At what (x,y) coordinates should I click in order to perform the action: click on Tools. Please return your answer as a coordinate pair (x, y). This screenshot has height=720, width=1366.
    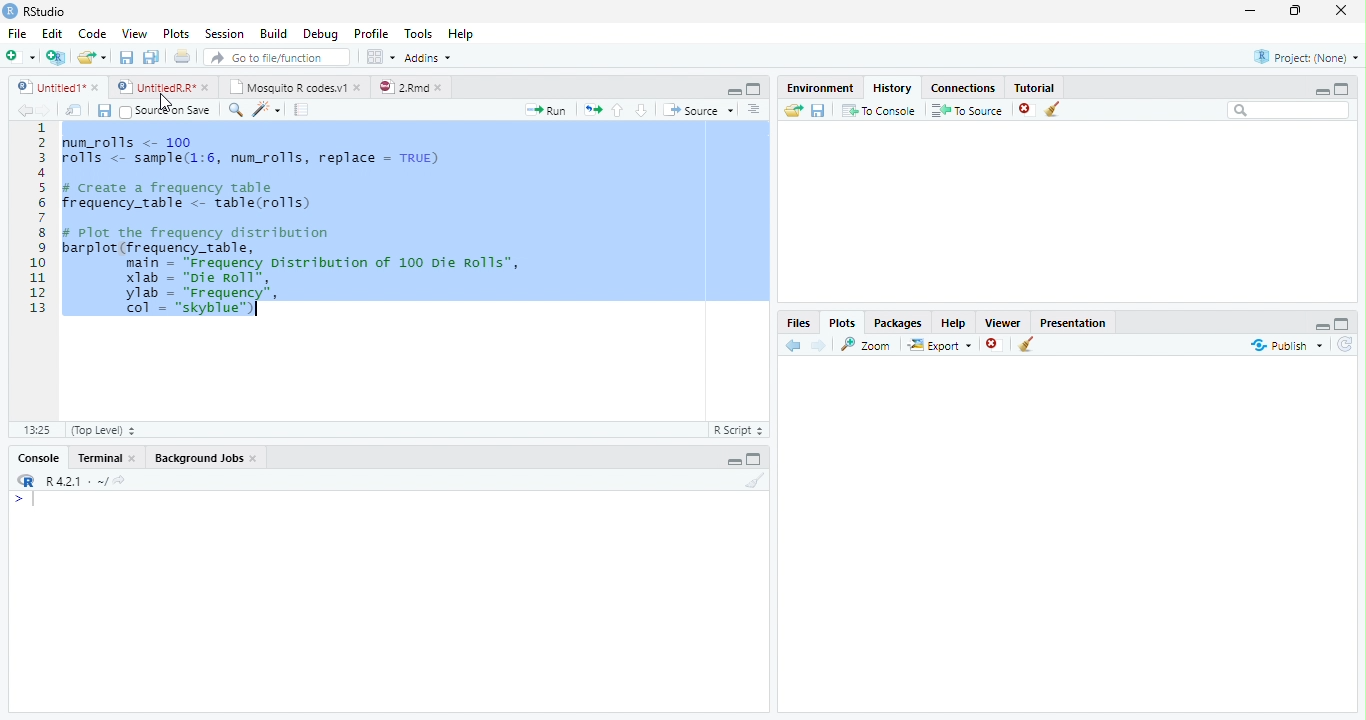
    Looking at the image, I should click on (420, 33).